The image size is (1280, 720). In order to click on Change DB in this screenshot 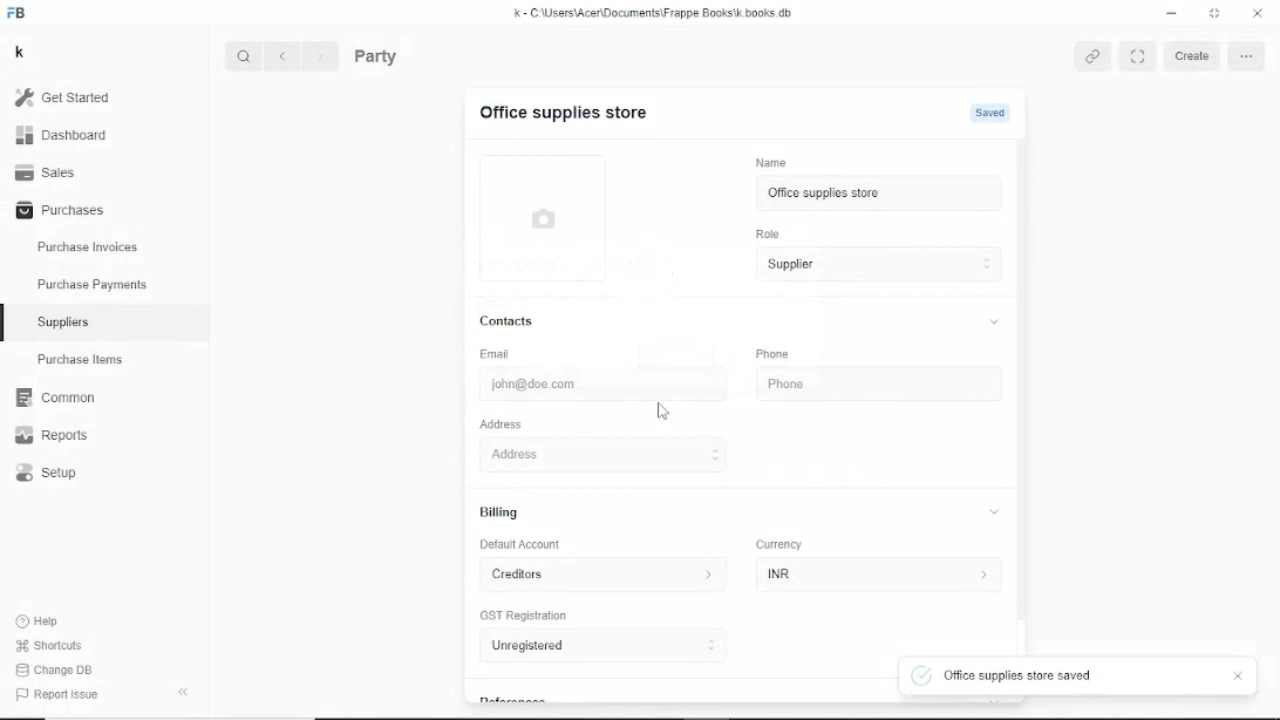, I will do `click(55, 671)`.